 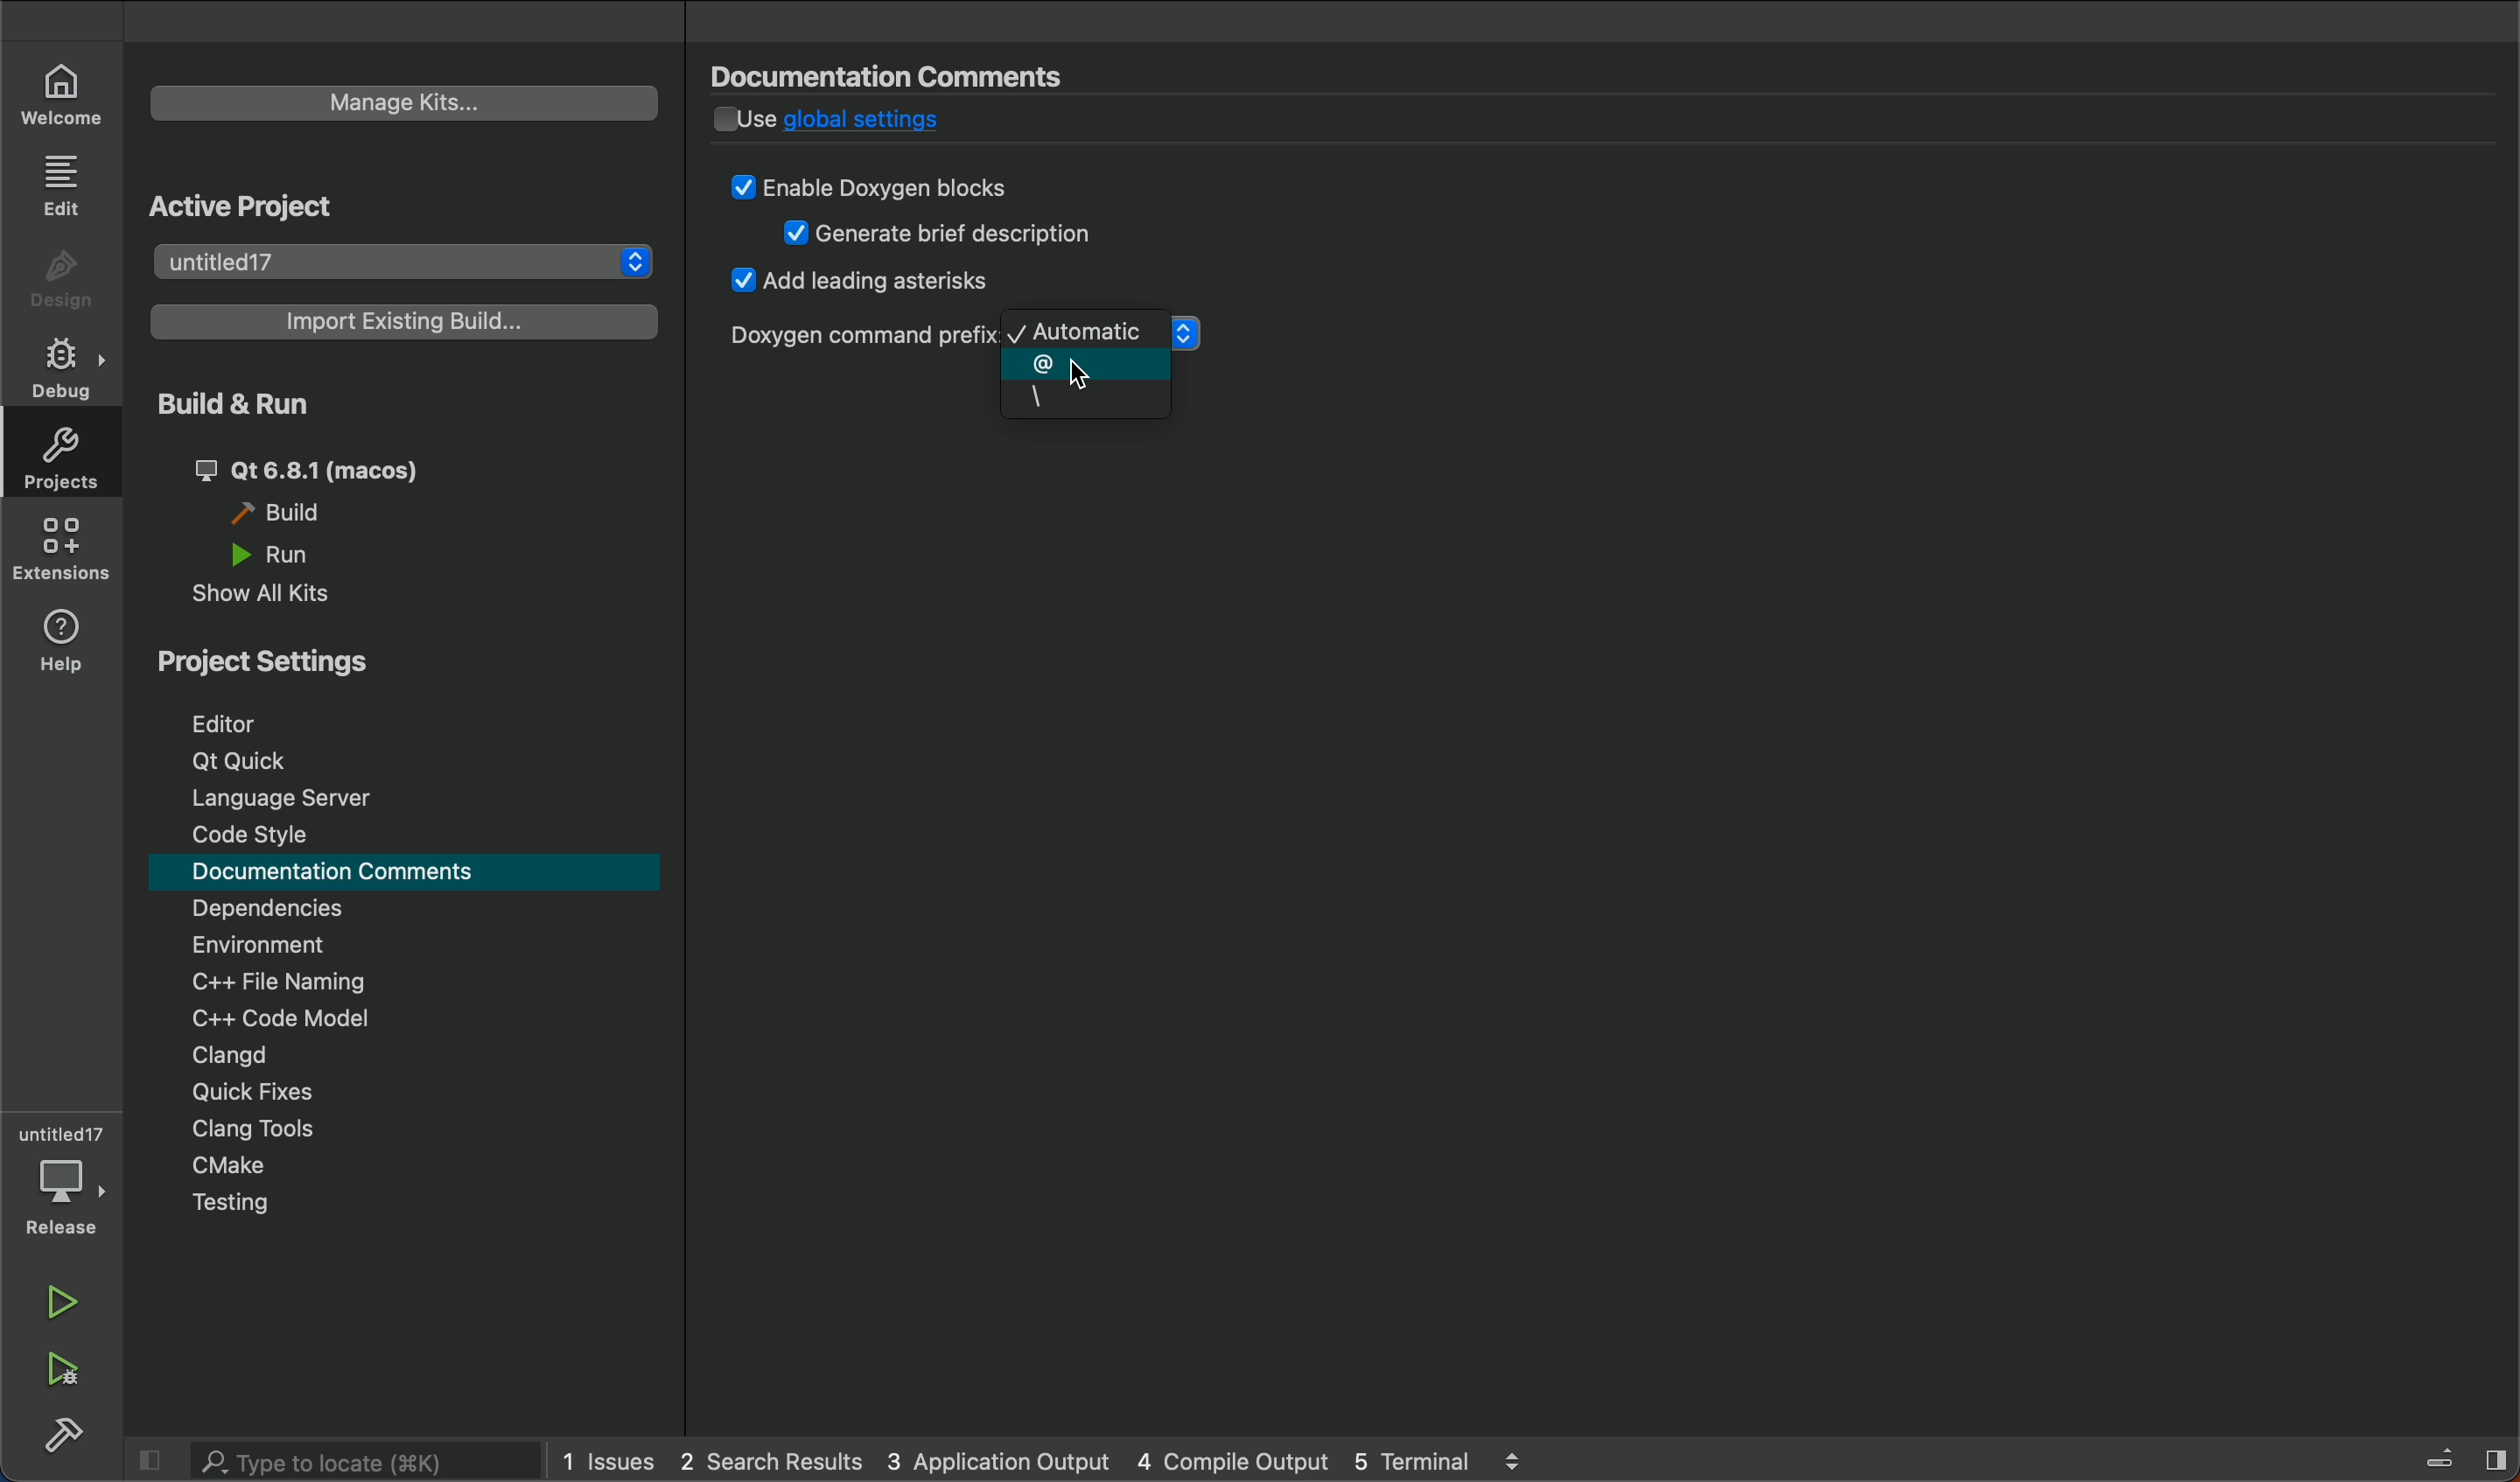 What do you see at coordinates (59, 277) in the screenshot?
I see `design` at bounding box center [59, 277].